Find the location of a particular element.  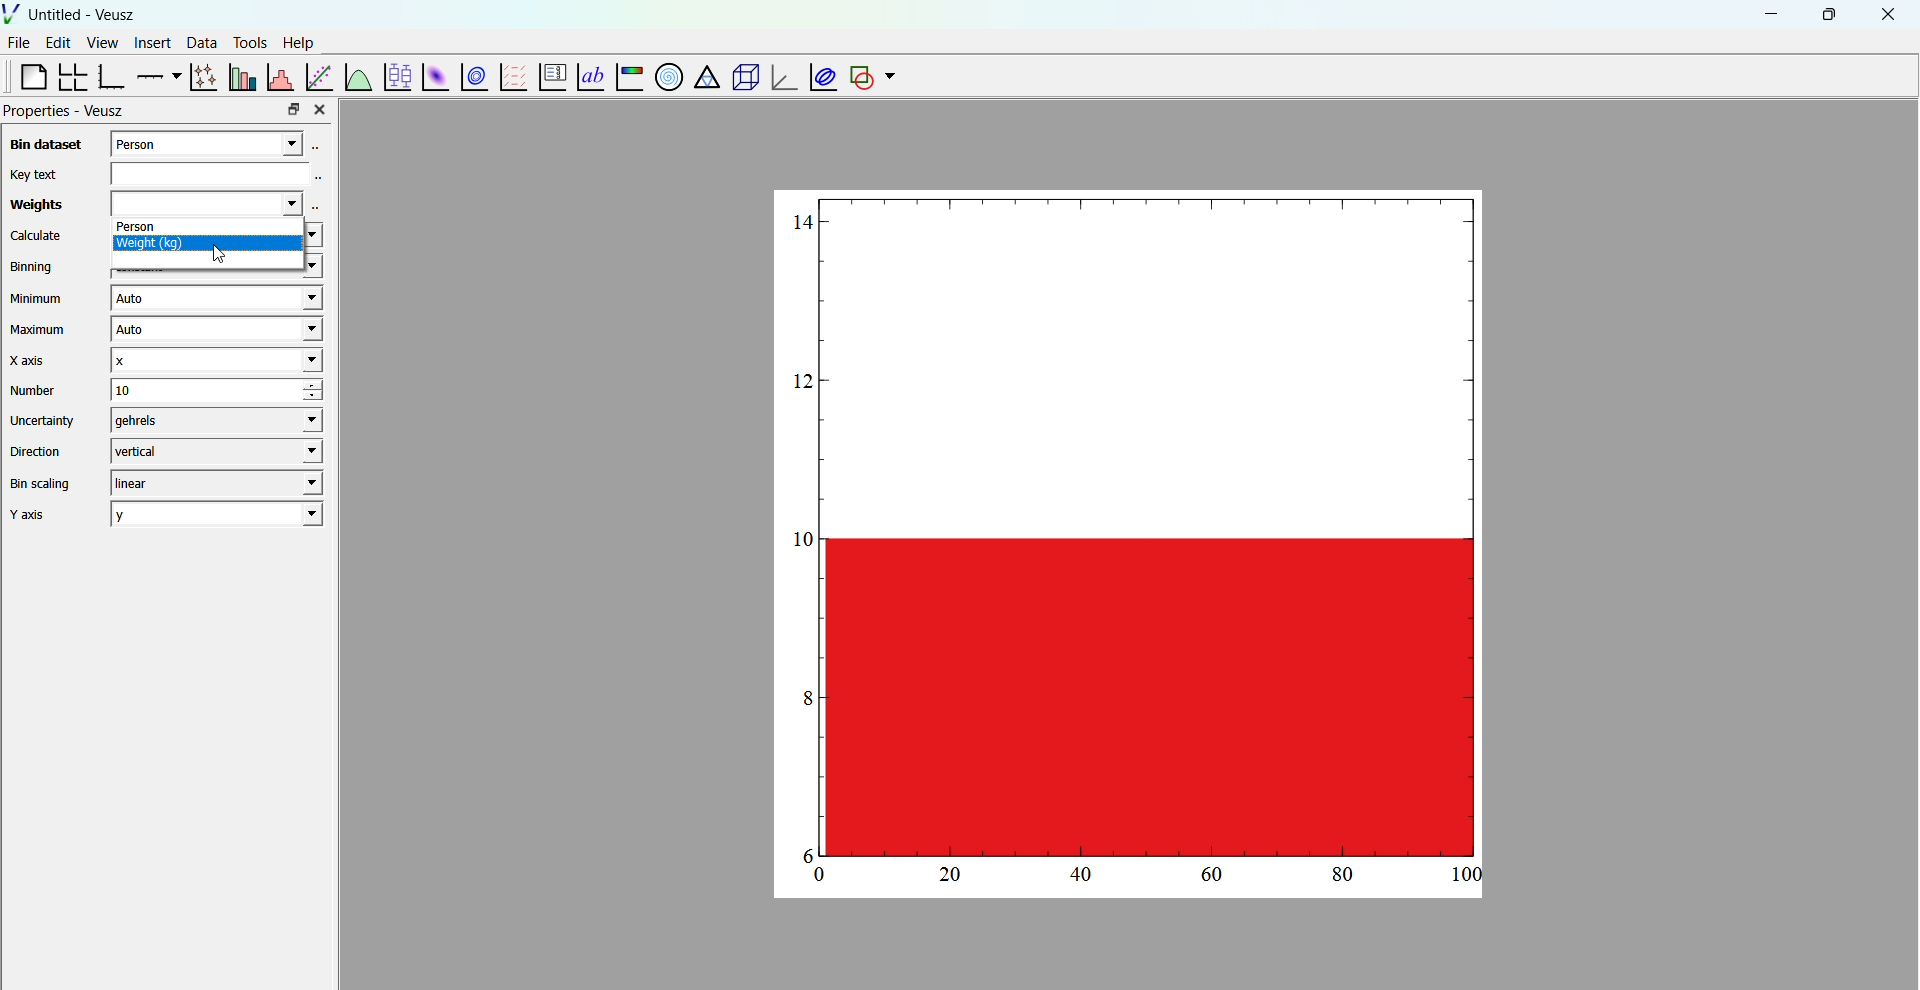

minimize is located at coordinates (1768, 13).